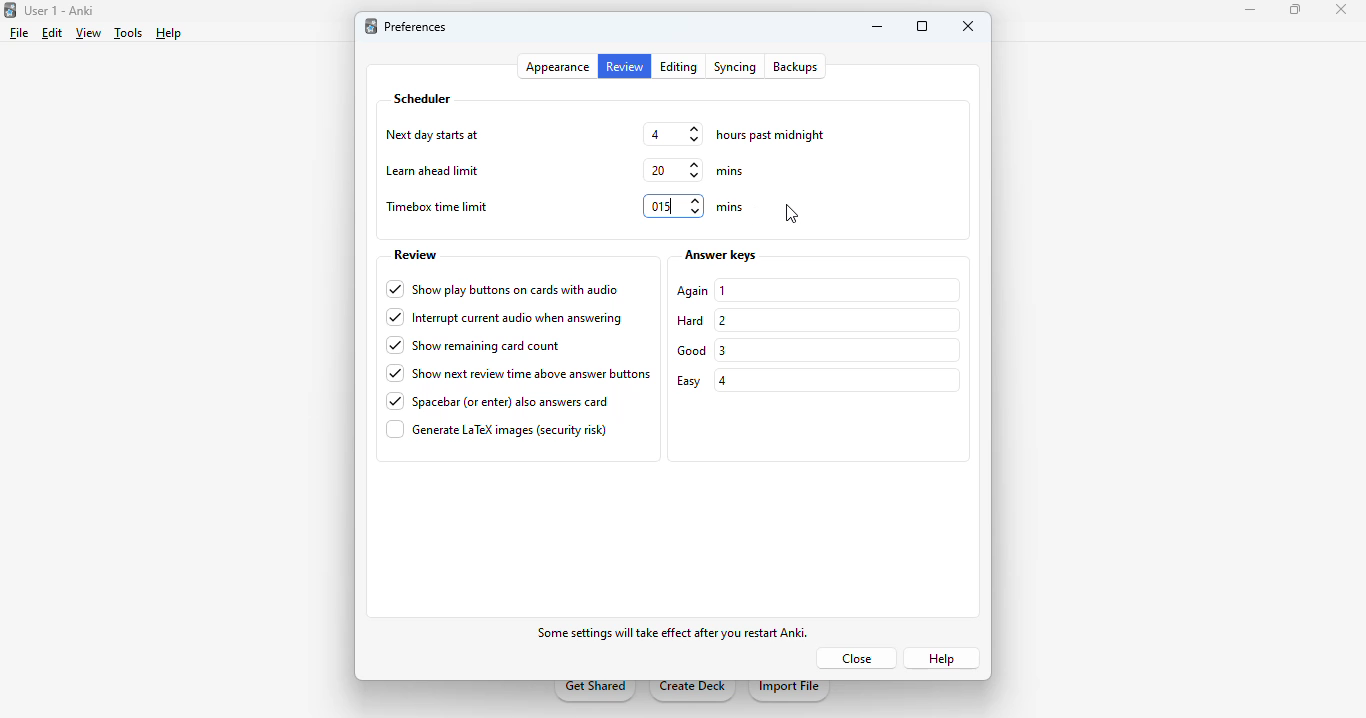 This screenshot has height=718, width=1366. I want to click on logo, so click(9, 10).